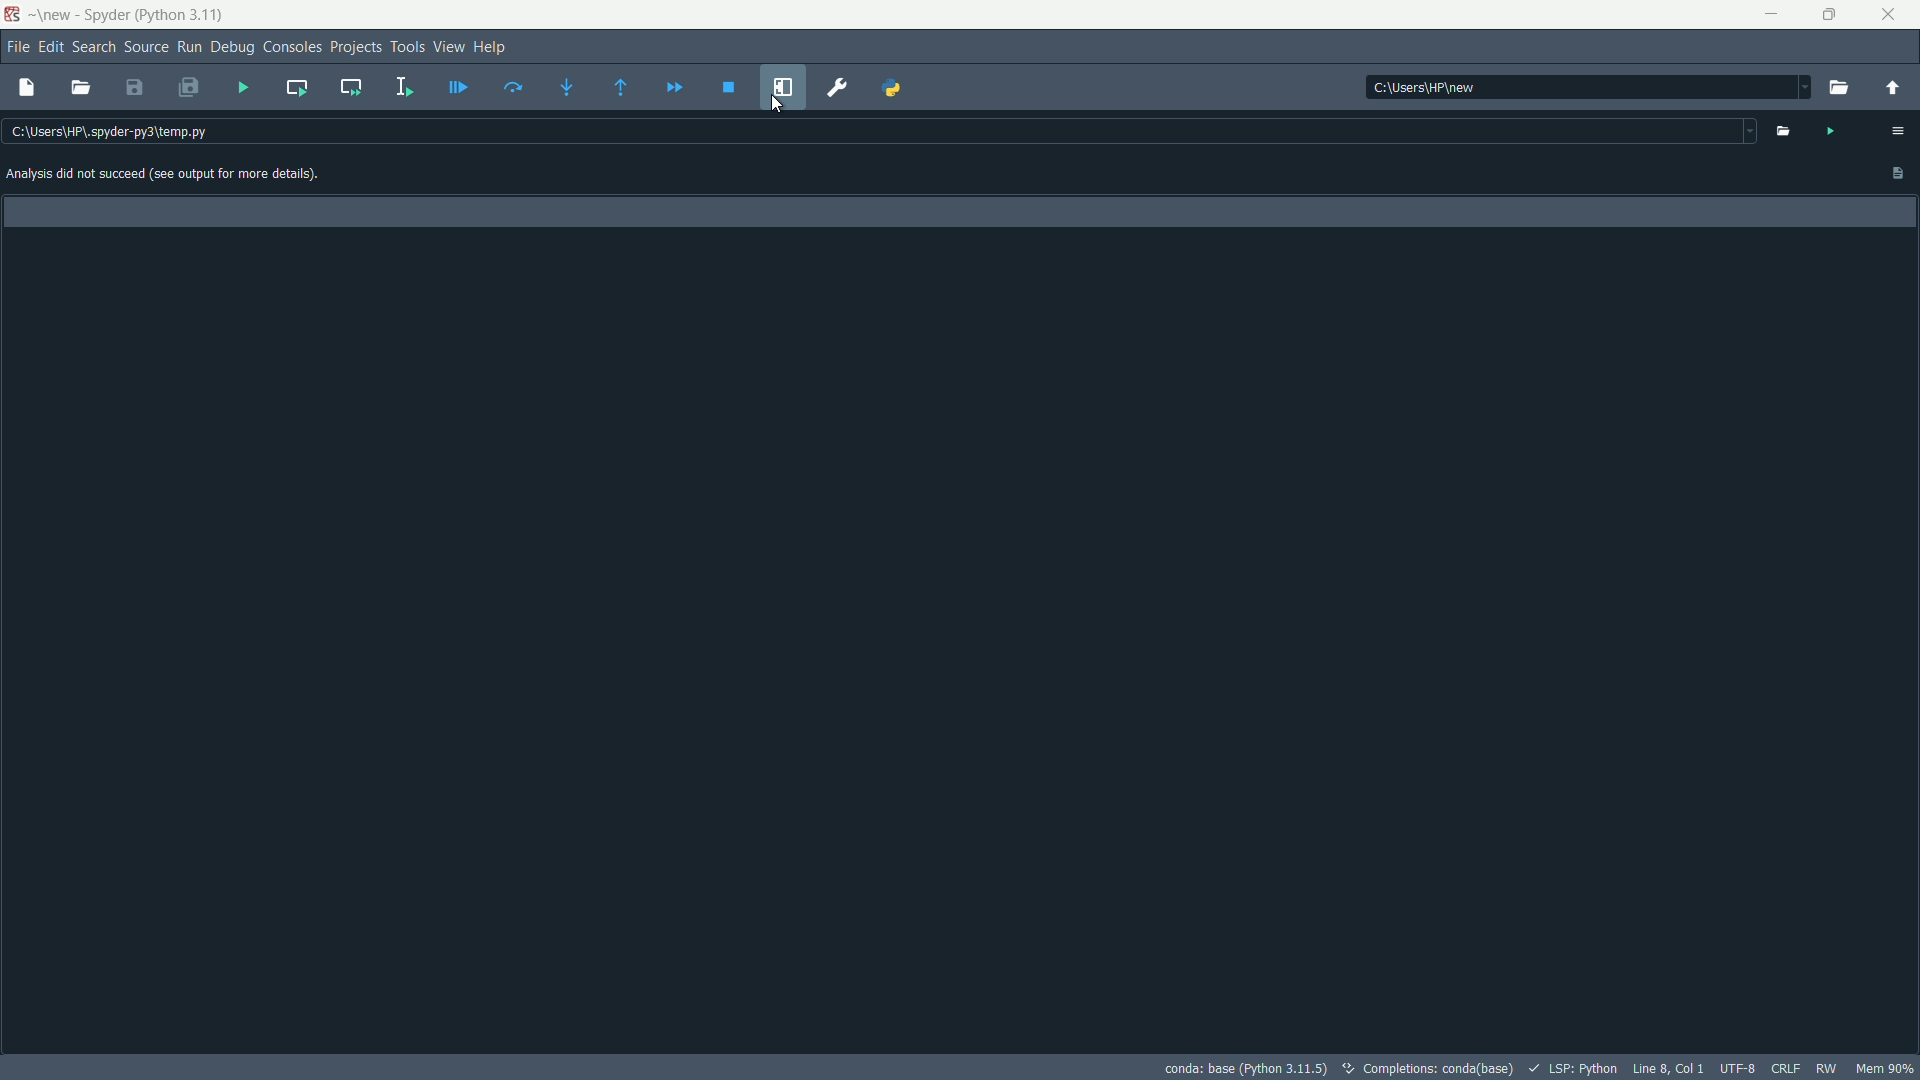 This screenshot has height=1080, width=1920. What do you see at coordinates (1773, 15) in the screenshot?
I see `minimize` at bounding box center [1773, 15].